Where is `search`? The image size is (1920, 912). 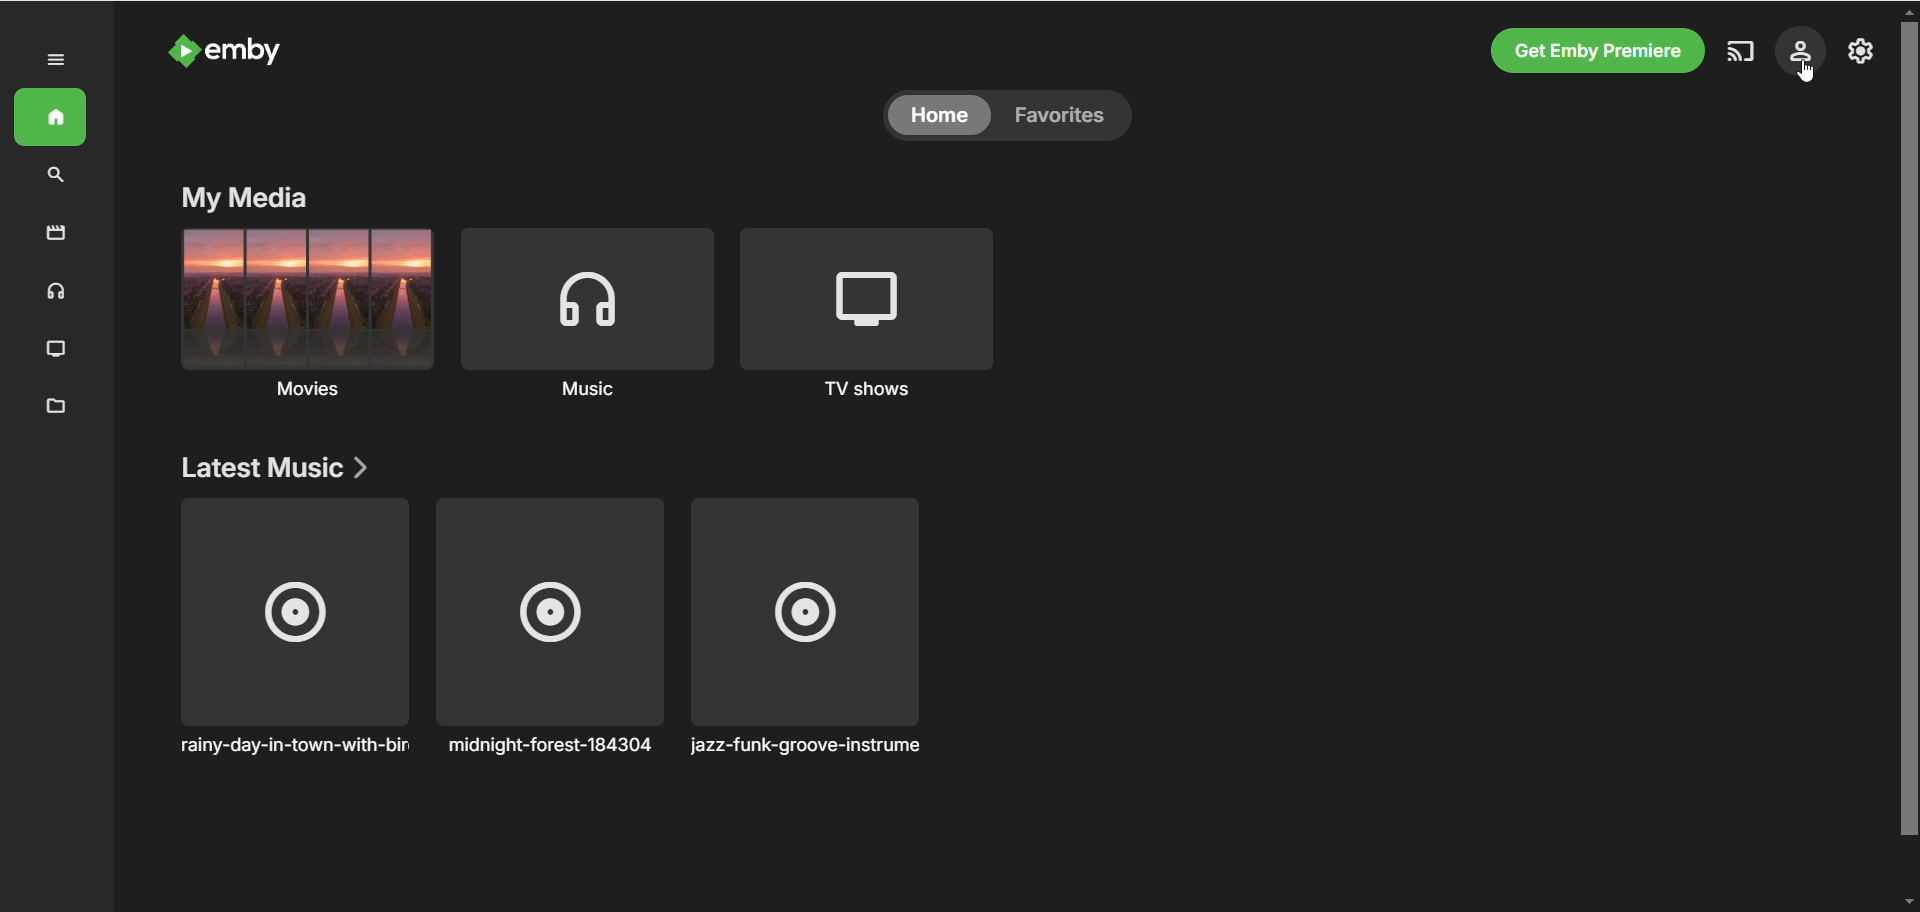 search is located at coordinates (56, 176).